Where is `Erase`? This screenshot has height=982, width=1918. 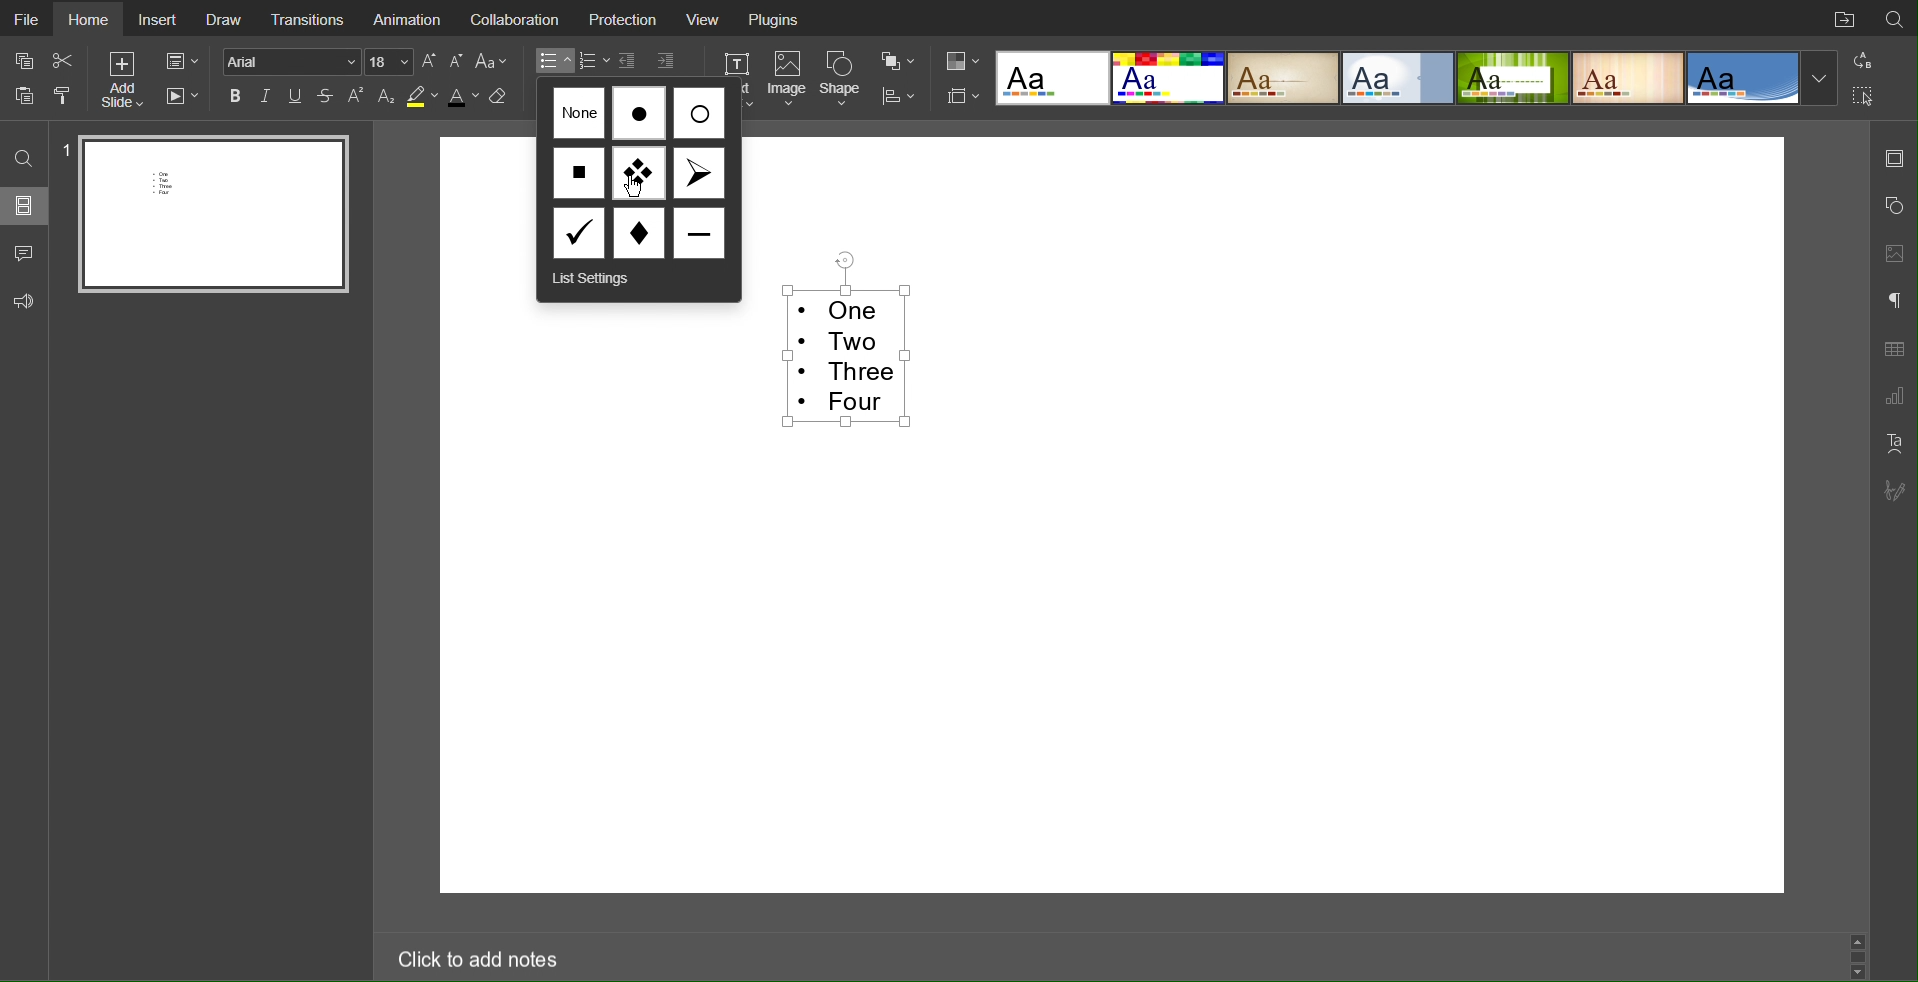 Erase is located at coordinates (499, 95).